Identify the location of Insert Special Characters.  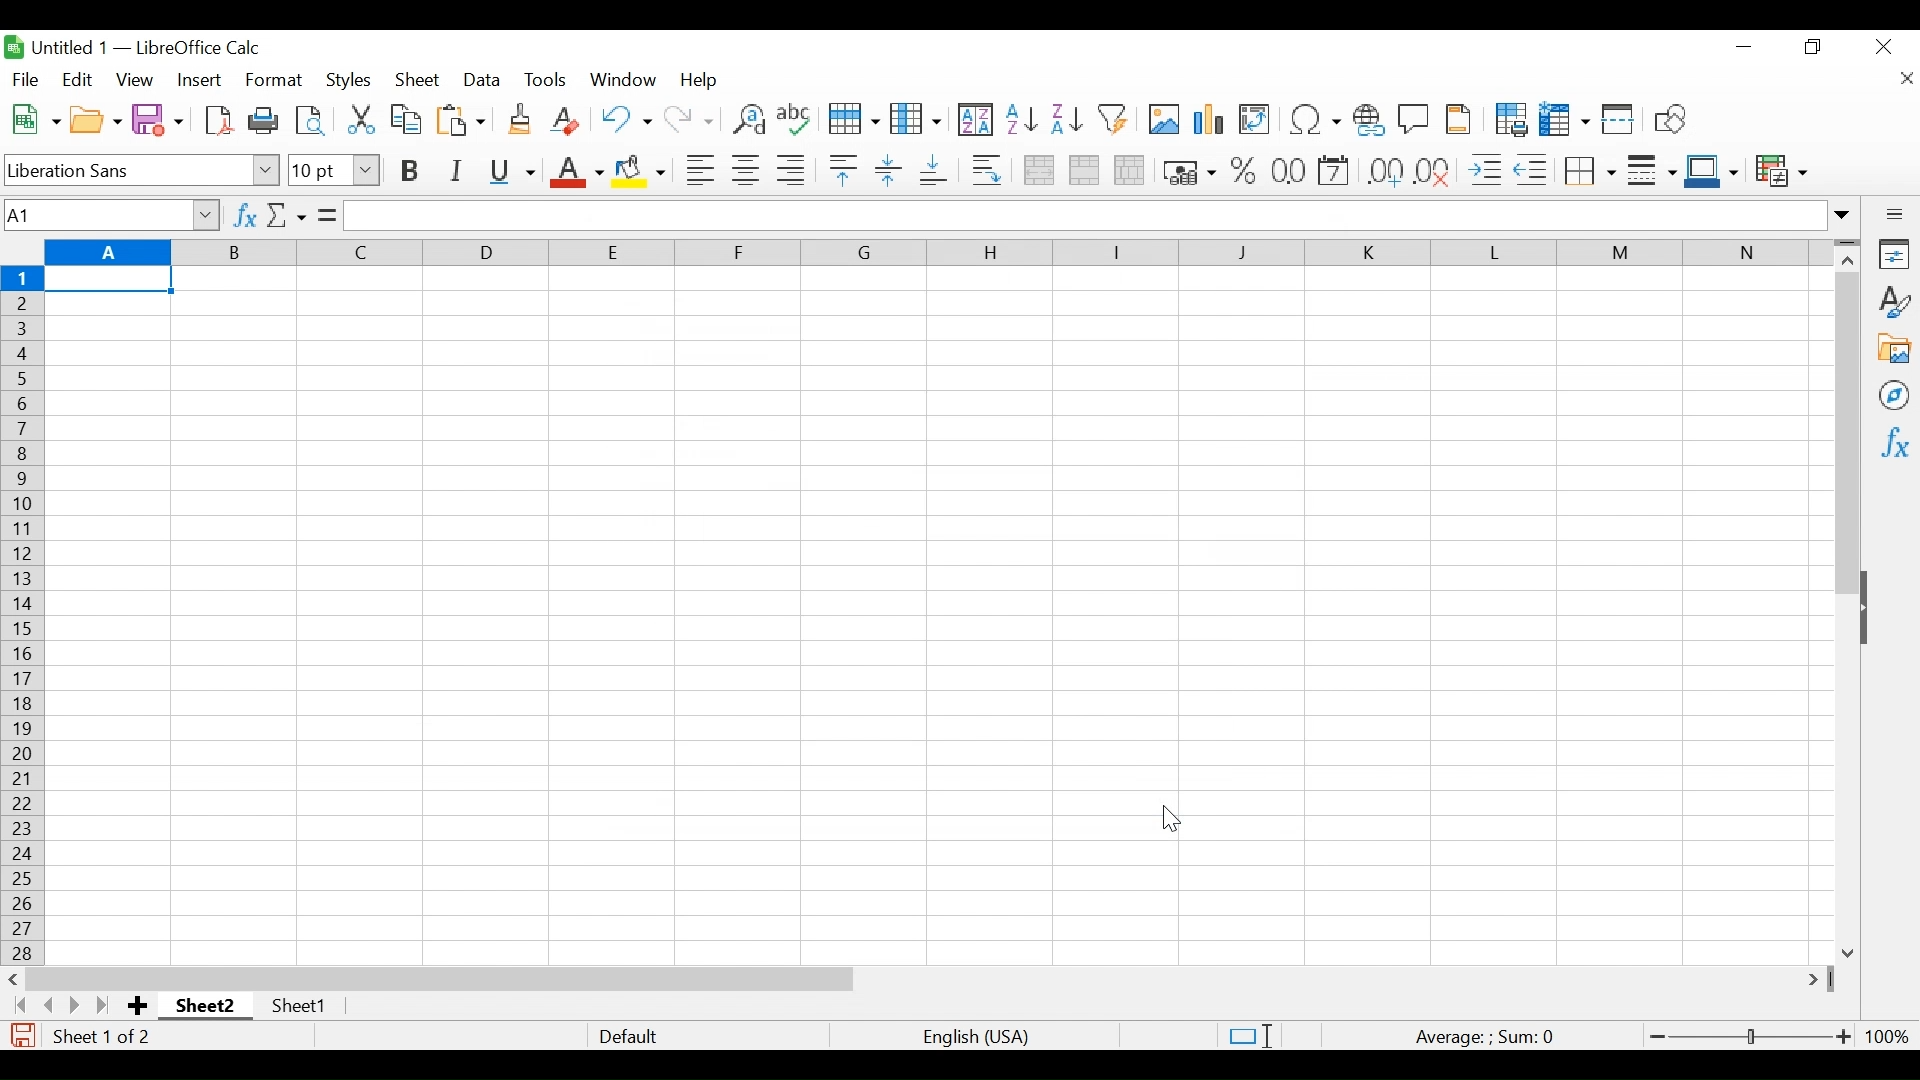
(1313, 120).